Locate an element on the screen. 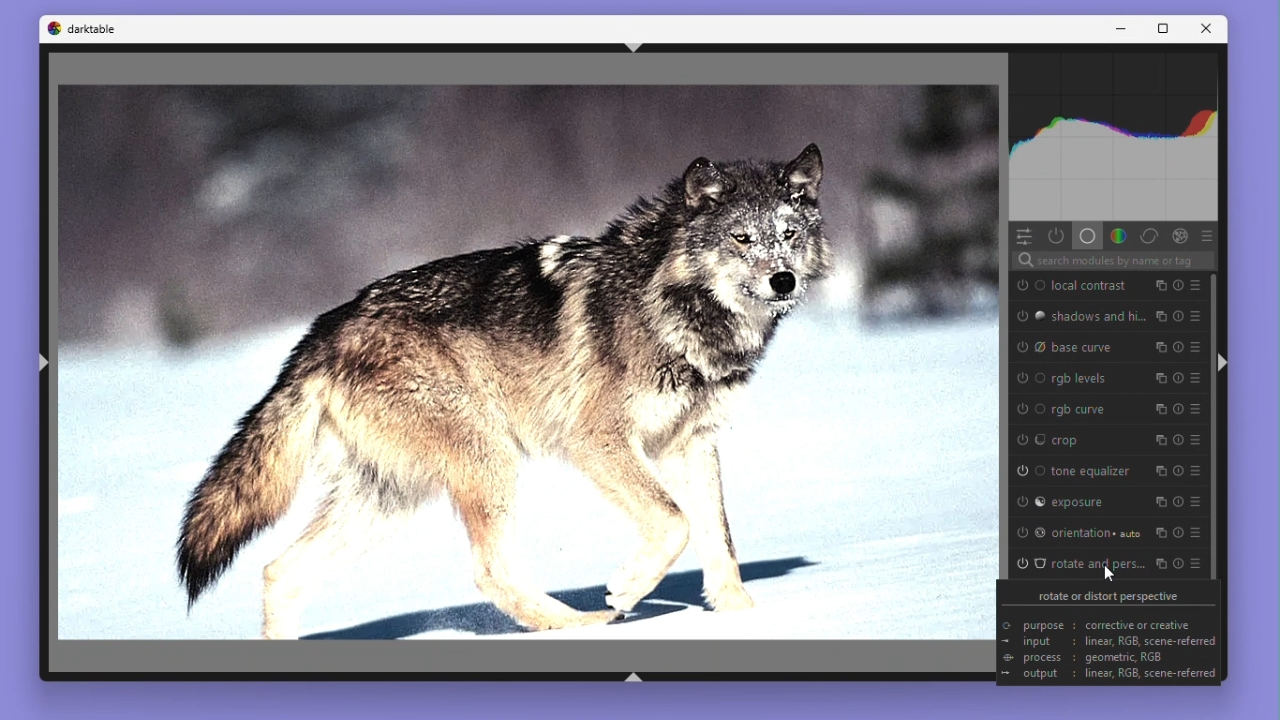  Orientation is located at coordinates (1110, 530).